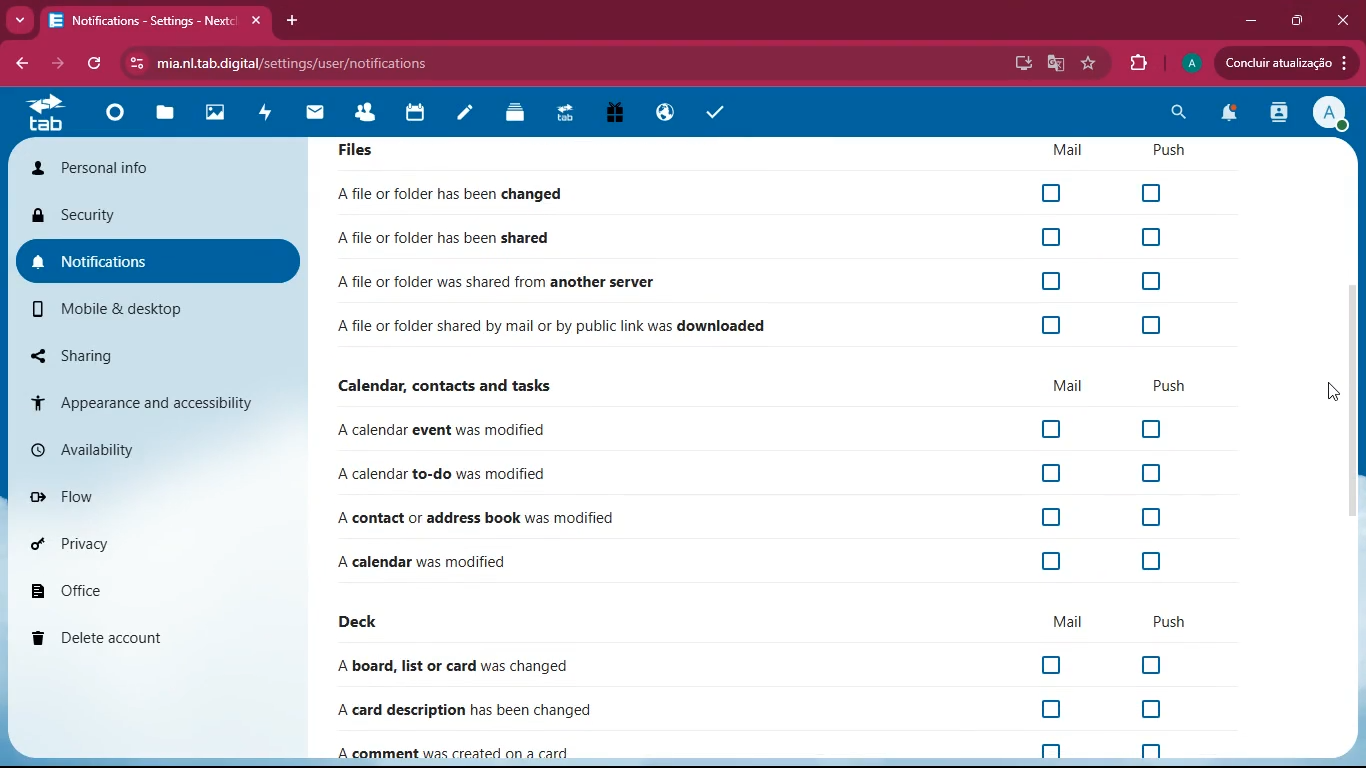  I want to click on notes, so click(470, 115).